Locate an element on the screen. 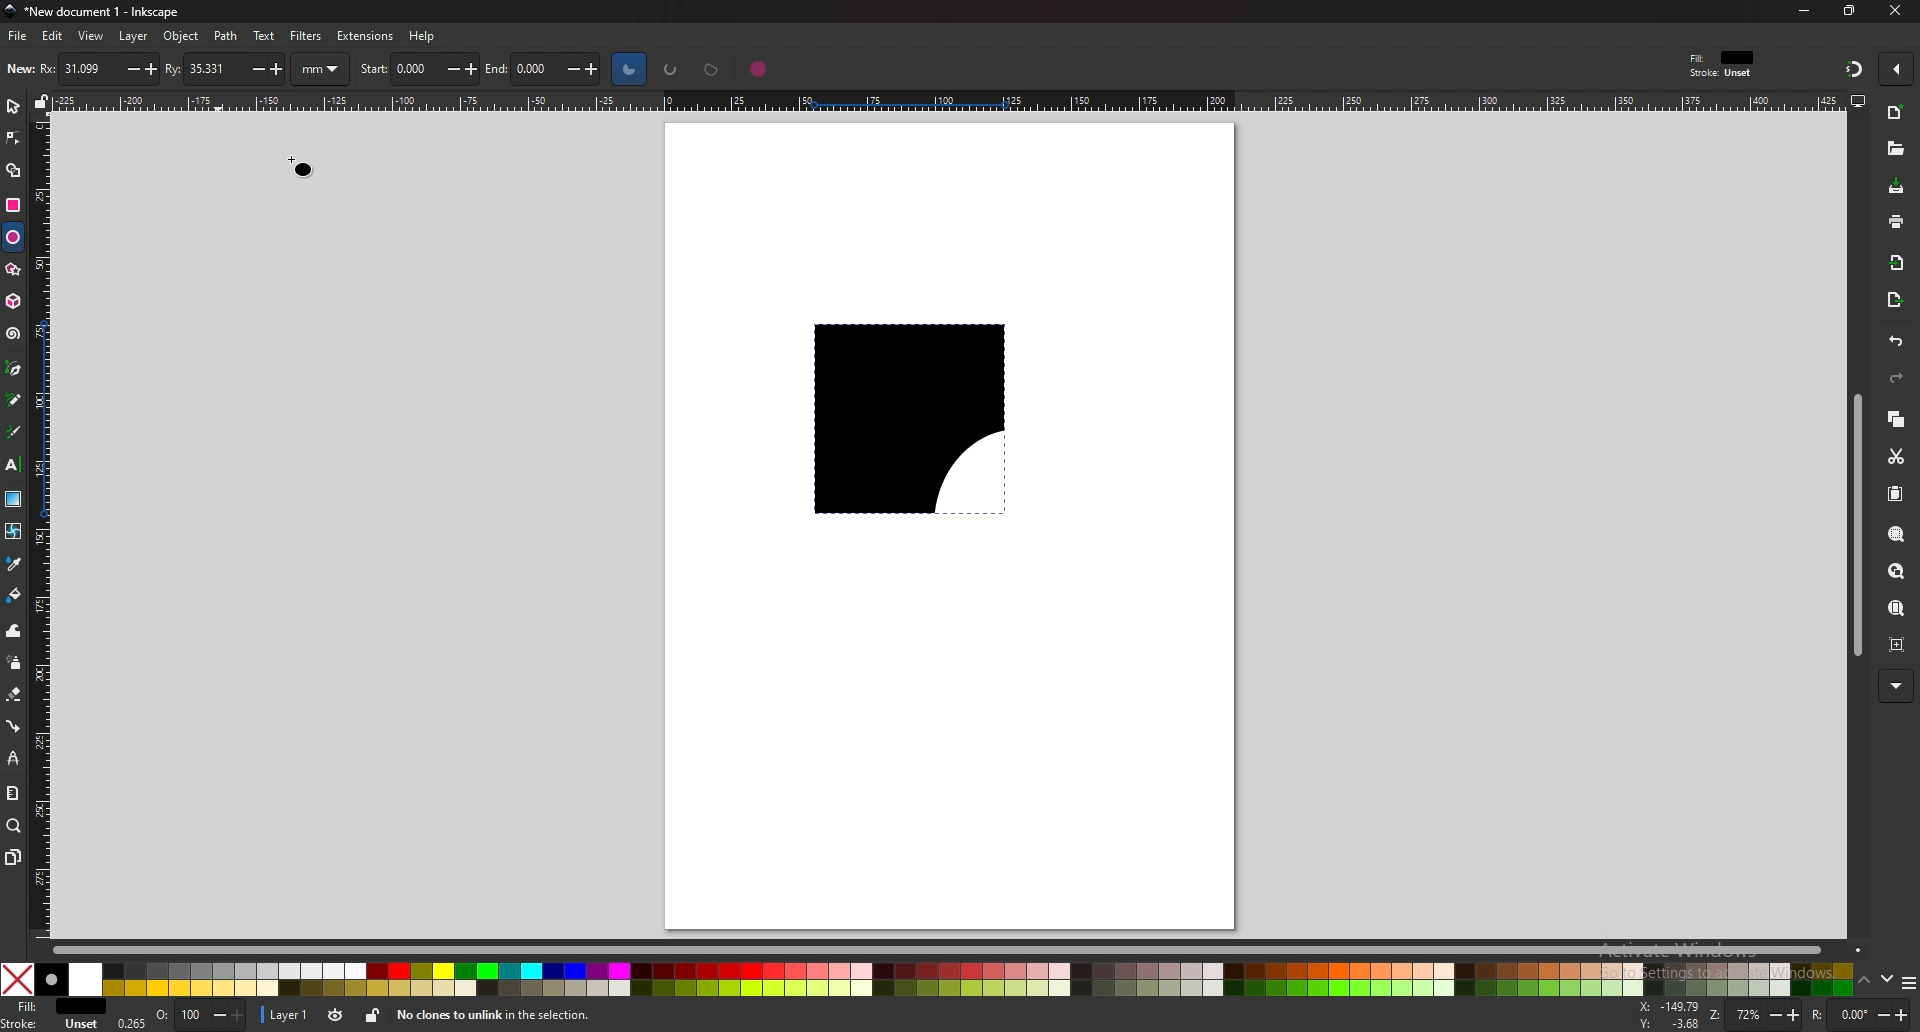 The width and height of the screenshot is (1920, 1032). slice is located at coordinates (629, 68).